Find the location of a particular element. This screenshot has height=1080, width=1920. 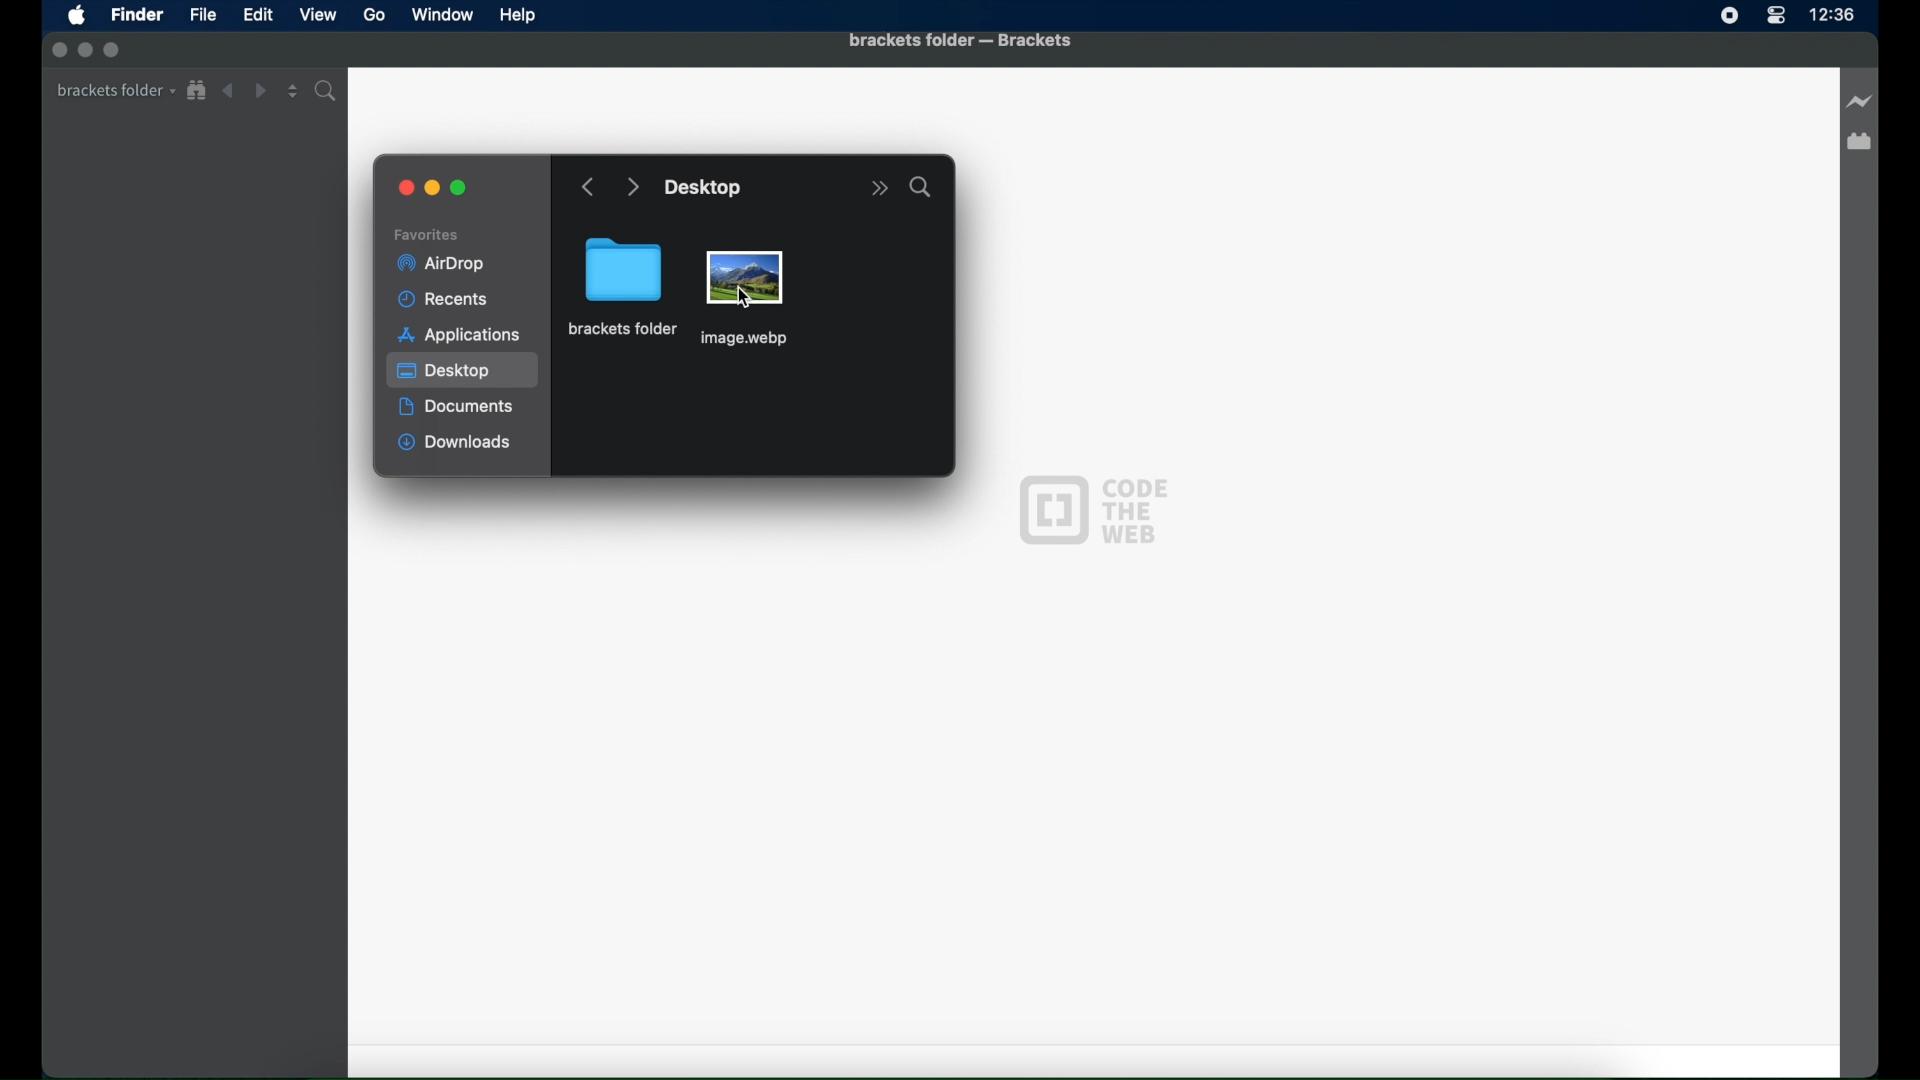

Finder is located at coordinates (138, 14).